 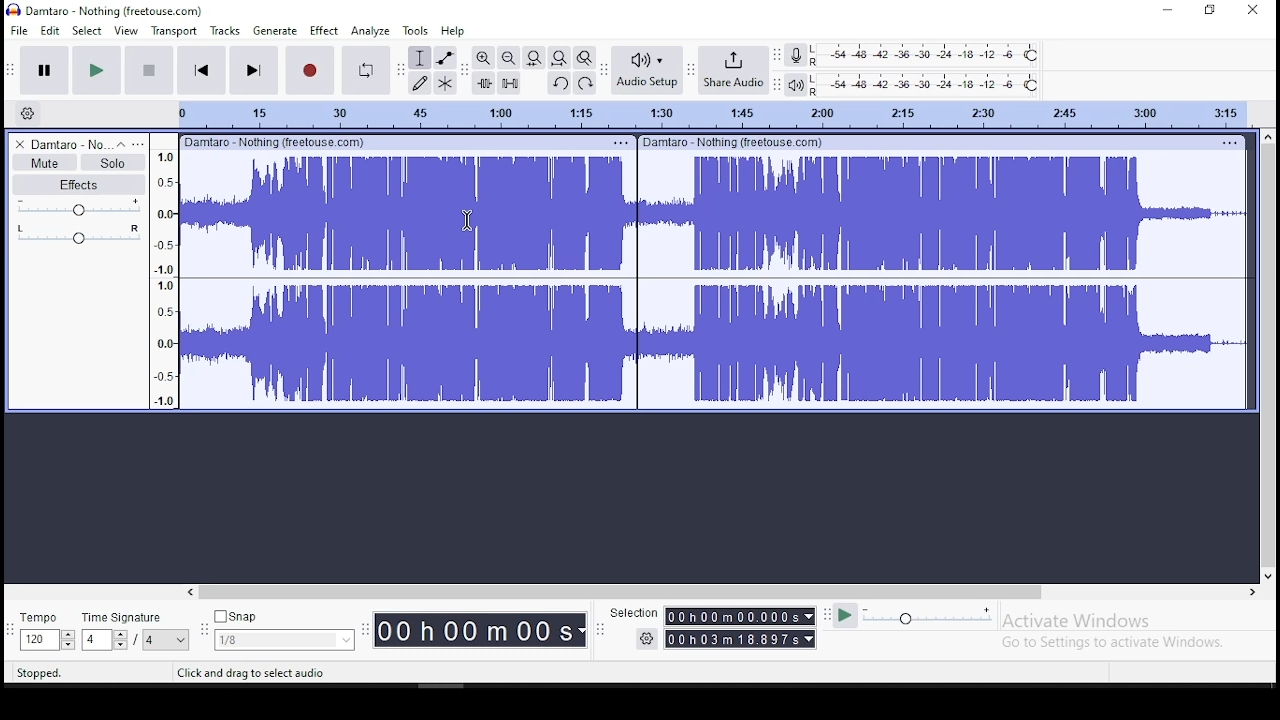 What do you see at coordinates (370, 32) in the screenshot?
I see `analyze` at bounding box center [370, 32].